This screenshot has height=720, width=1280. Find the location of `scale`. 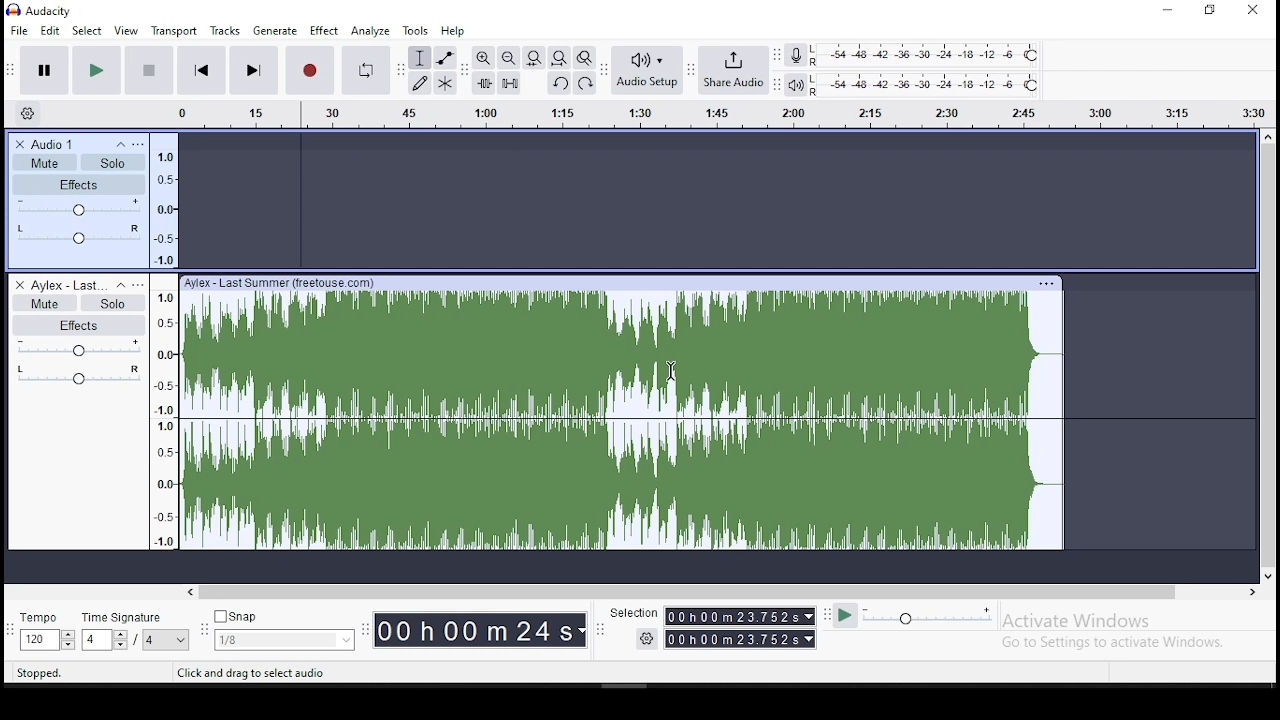

scale is located at coordinates (717, 114).